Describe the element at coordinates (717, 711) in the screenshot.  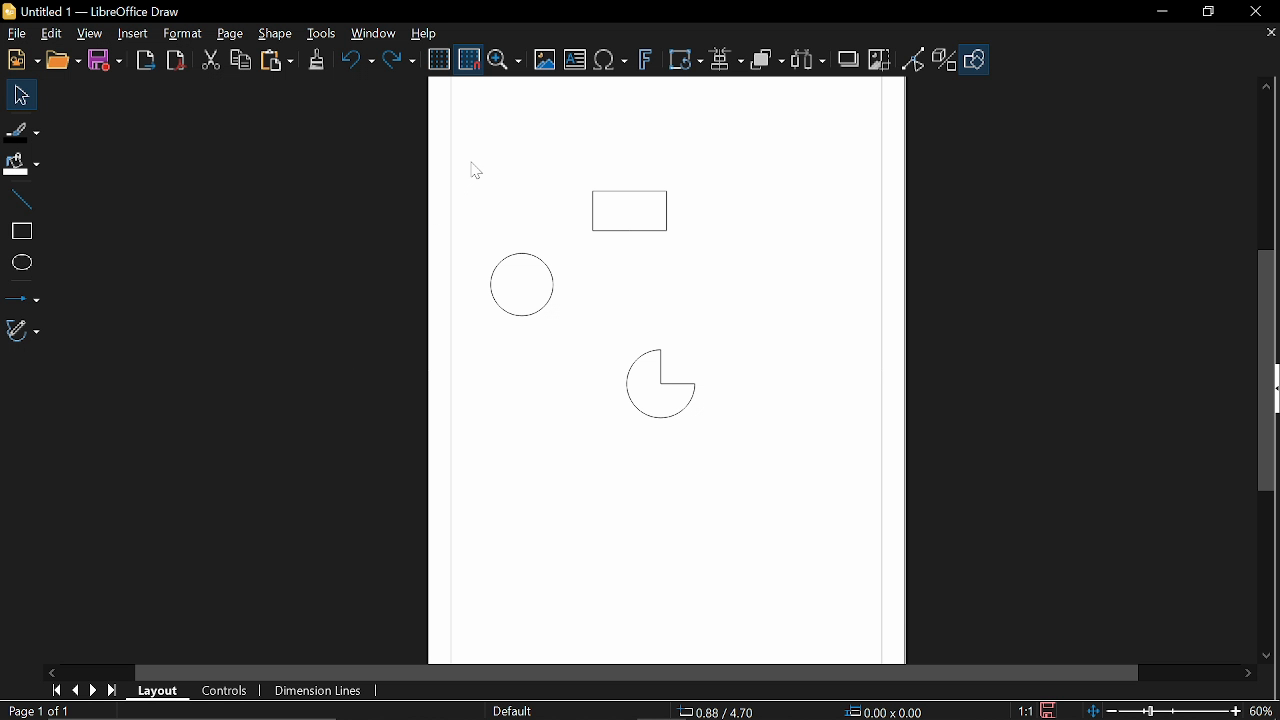
I see `0.88/ 4.70 (cursor position) ` at that location.